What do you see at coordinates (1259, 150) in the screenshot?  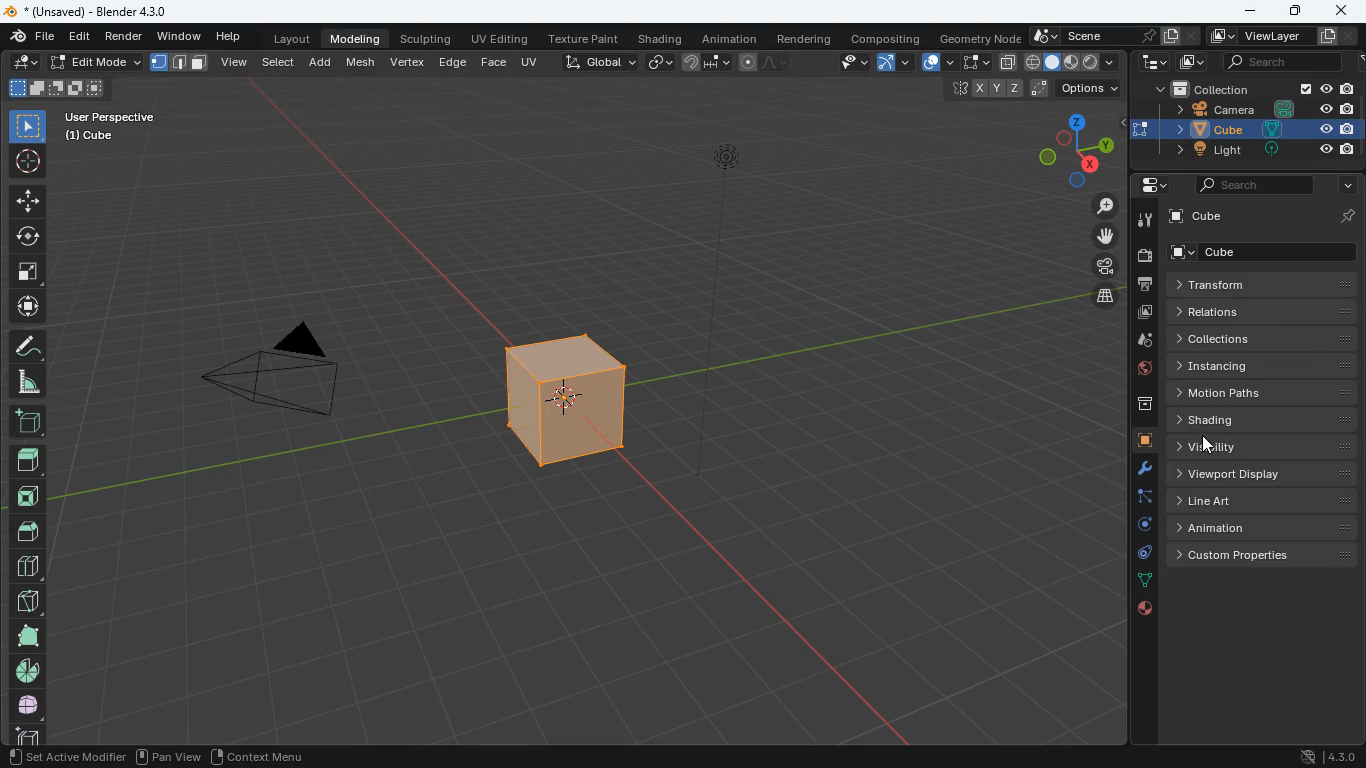 I see `light` at bounding box center [1259, 150].